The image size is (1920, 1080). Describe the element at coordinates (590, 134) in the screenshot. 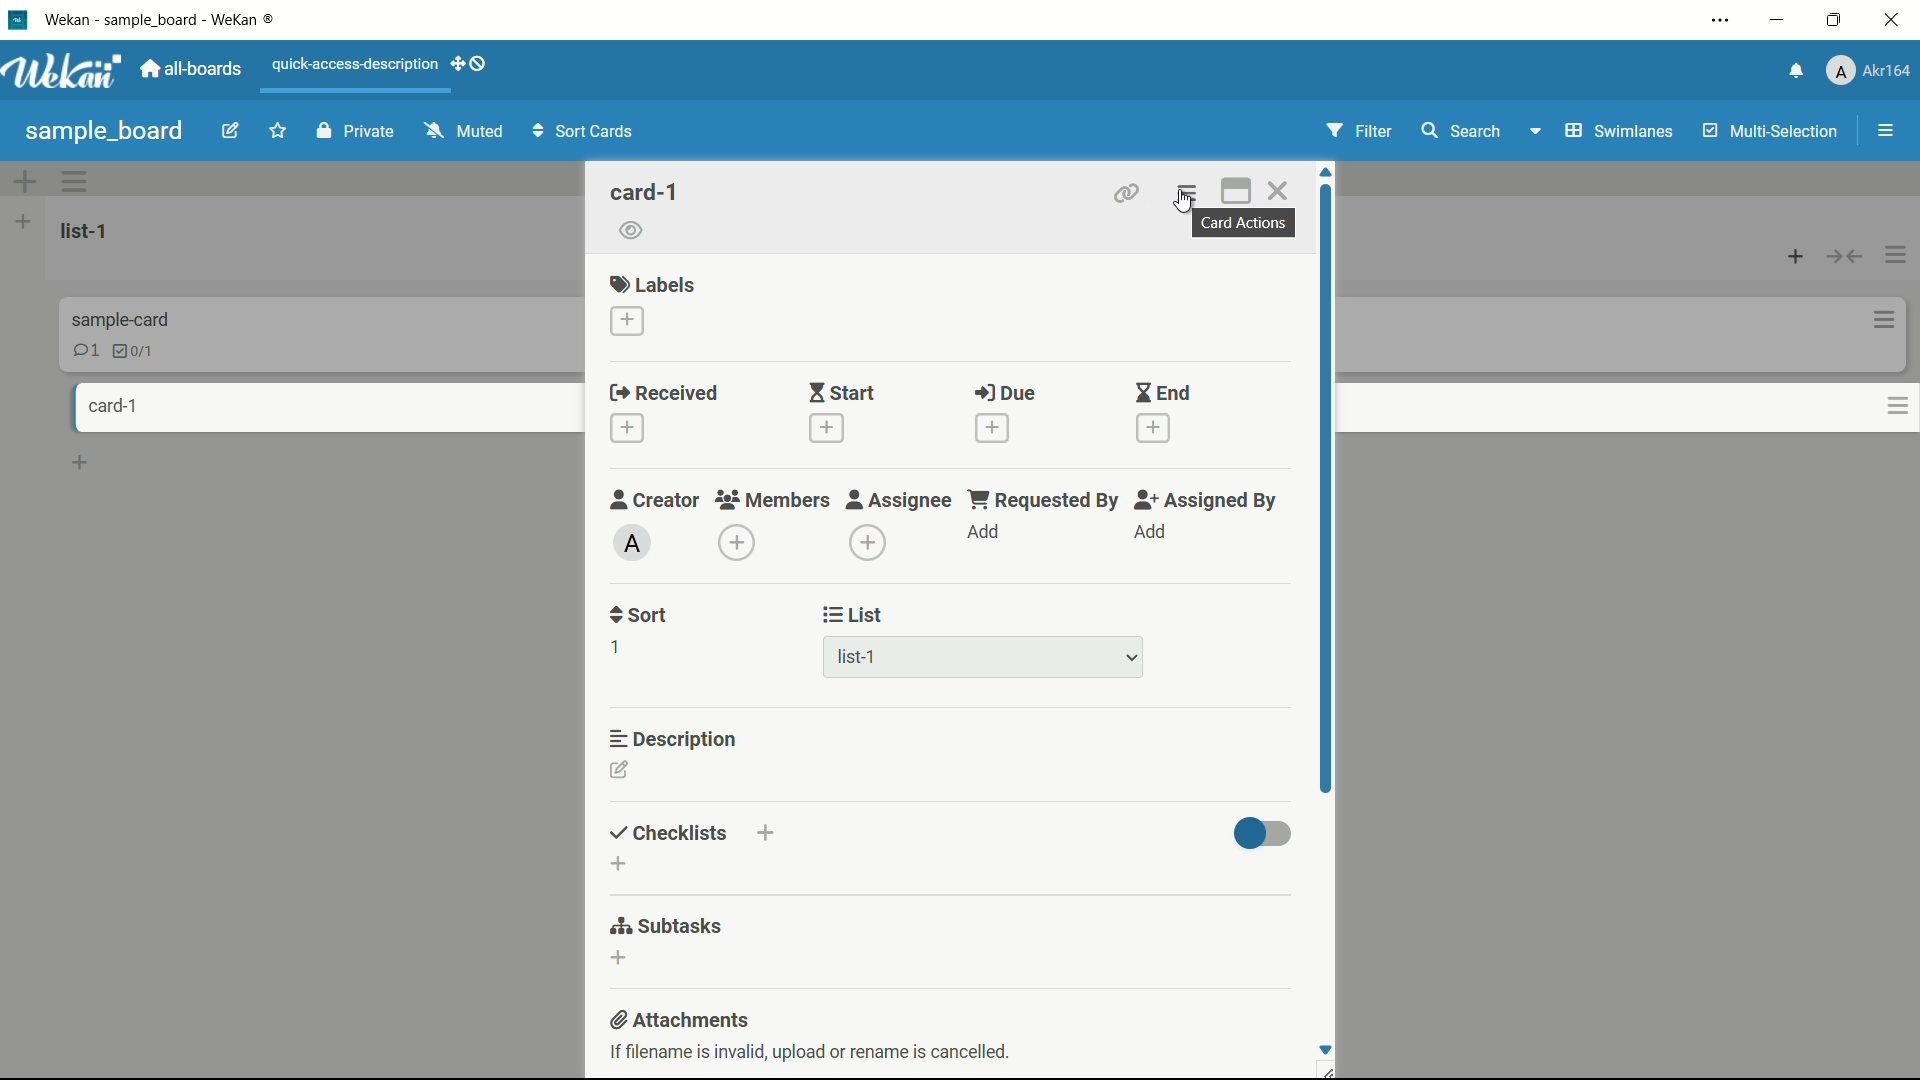

I see `sort cards` at that location.